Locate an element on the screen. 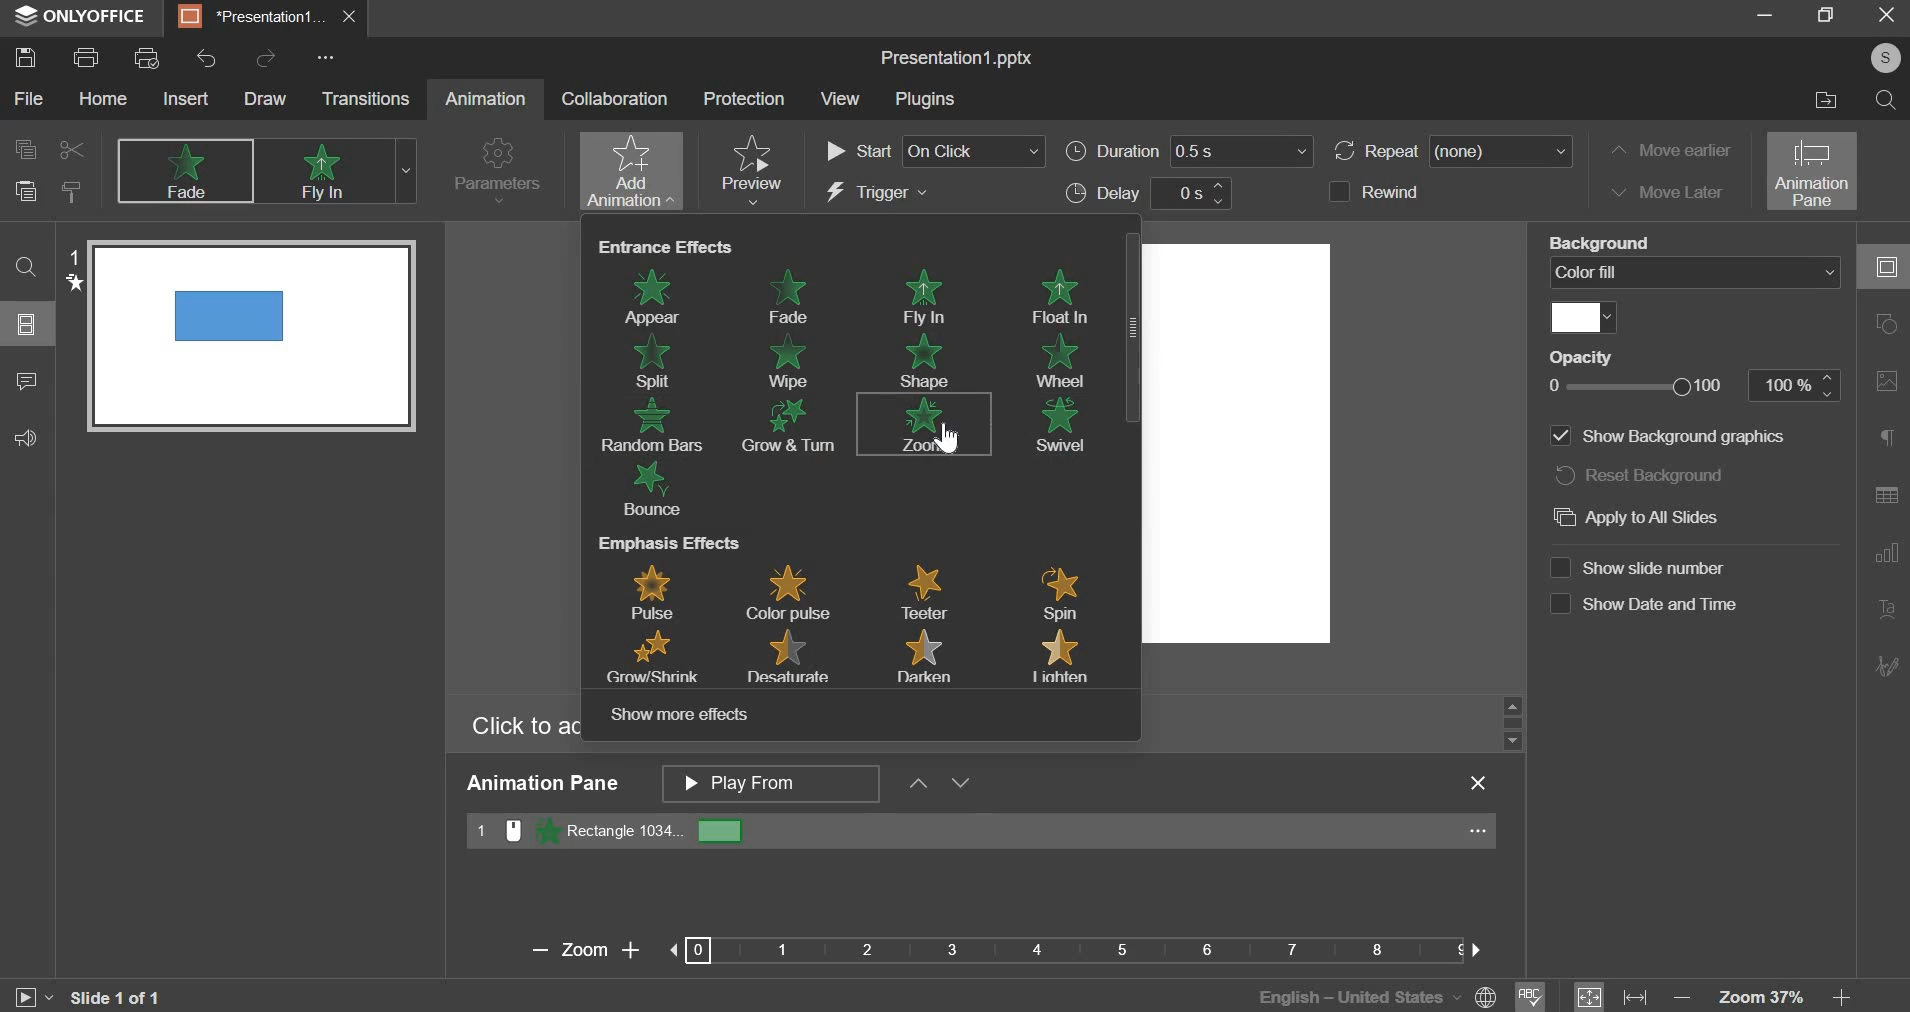 The image size is (1910, 1012). parameters is located at coordinates (500, 168).